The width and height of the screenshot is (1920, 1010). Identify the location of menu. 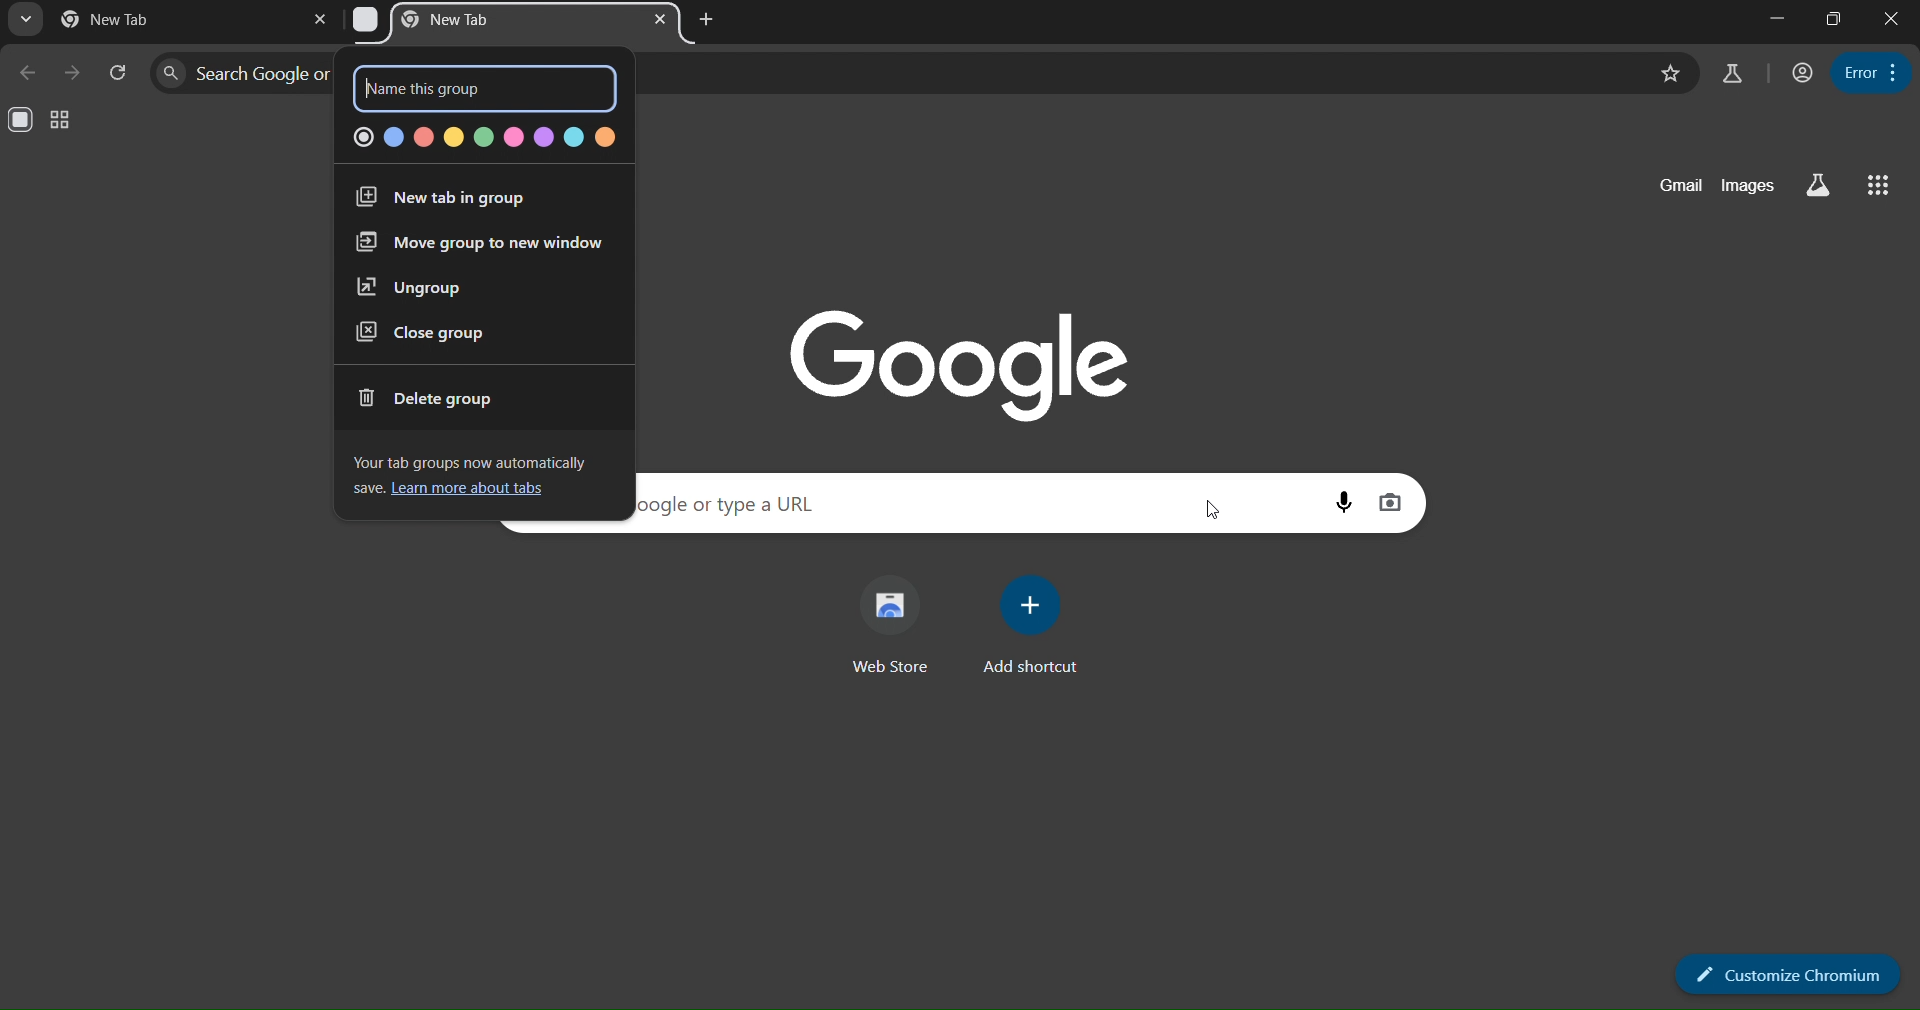
(1868, 72).